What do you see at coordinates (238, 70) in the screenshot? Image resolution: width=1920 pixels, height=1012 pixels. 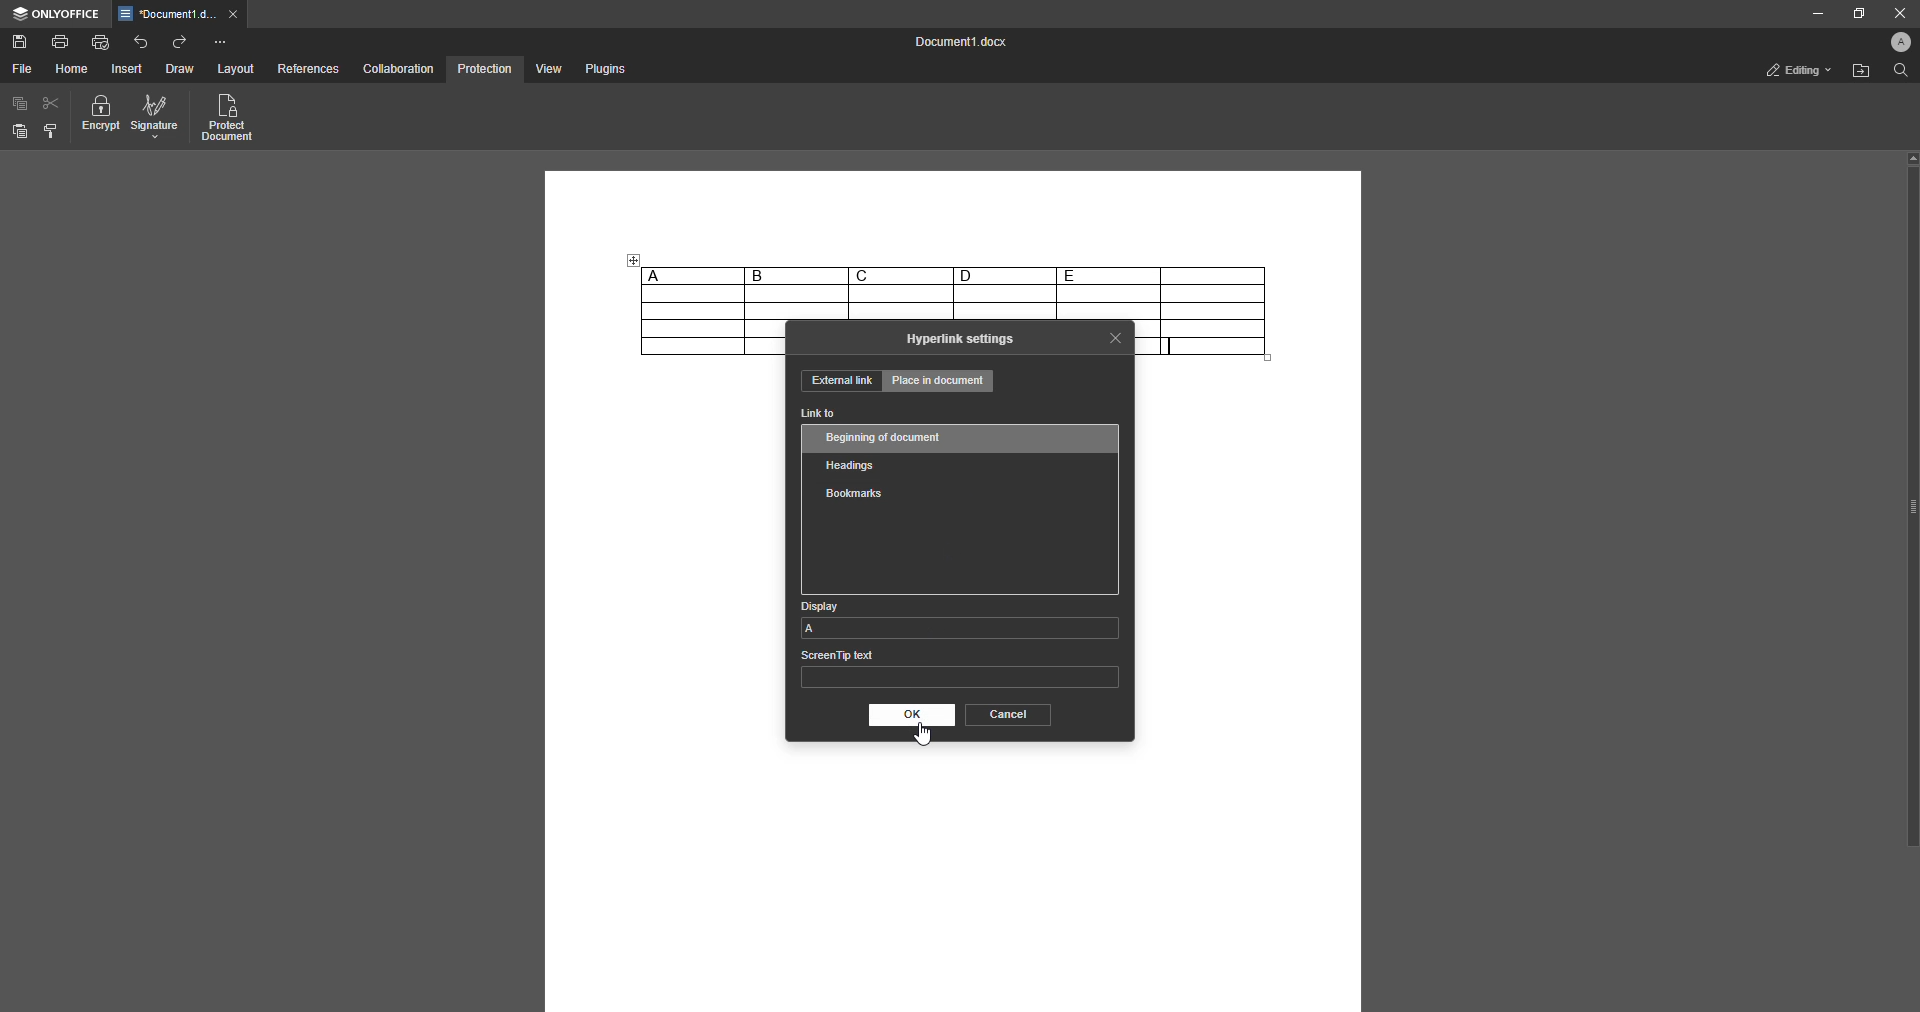 I see `layout` at bounding box center [238, 70].